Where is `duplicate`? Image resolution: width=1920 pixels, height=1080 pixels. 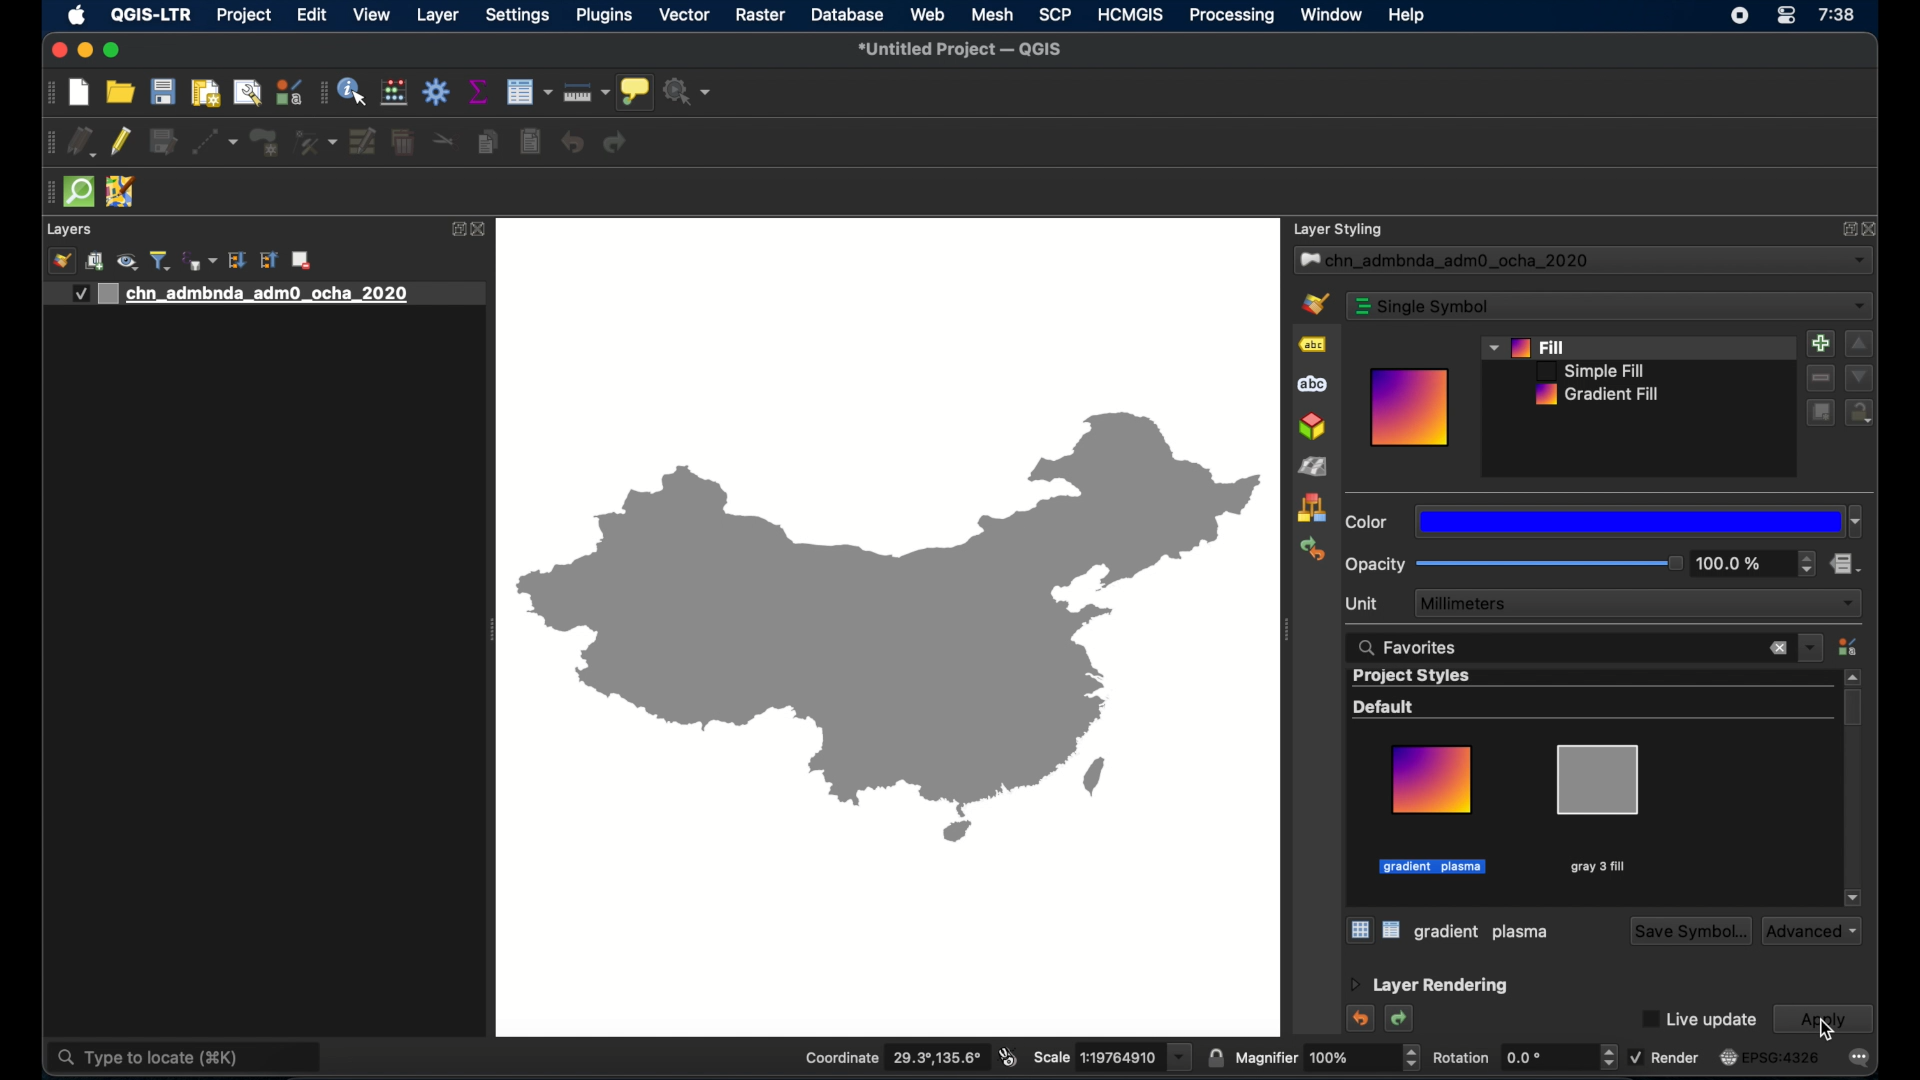
duplicate is located at coordinates (1820, 415).